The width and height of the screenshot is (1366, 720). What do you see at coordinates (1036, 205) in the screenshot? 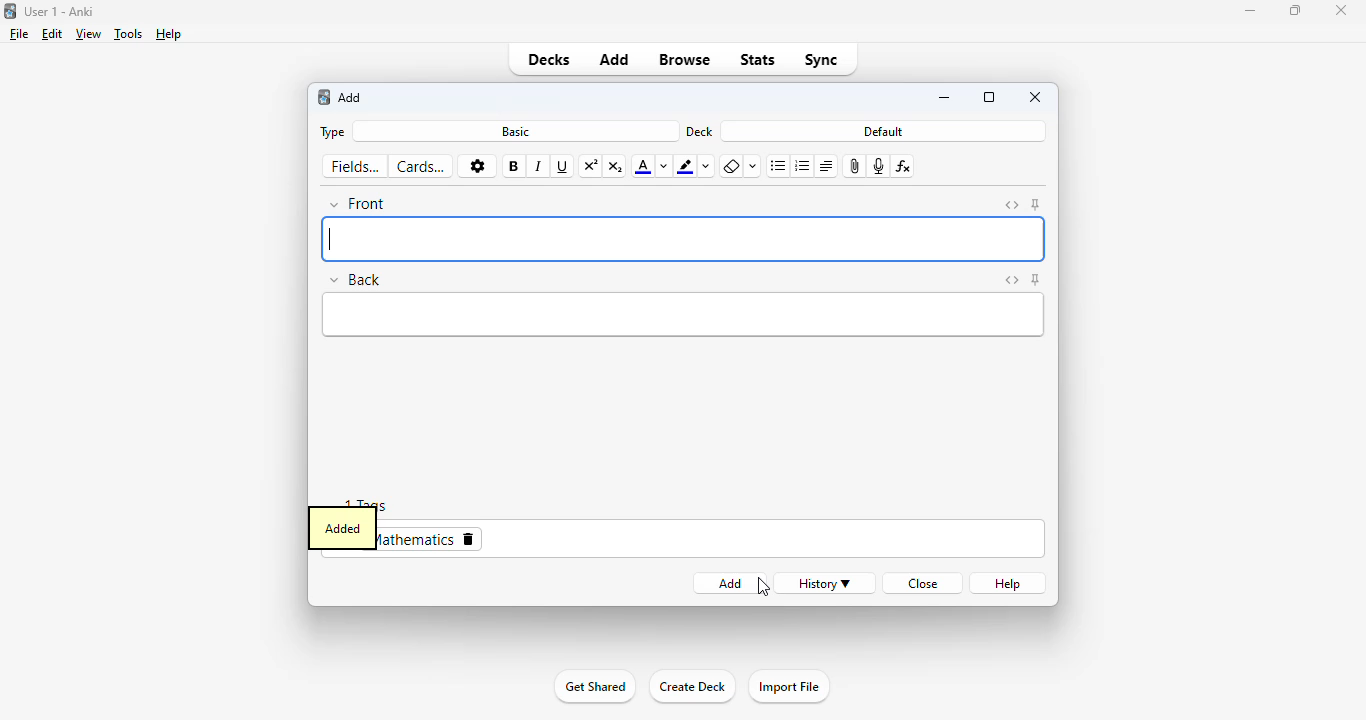
I see `toggle sticky` at bounding box center [1036, 205].